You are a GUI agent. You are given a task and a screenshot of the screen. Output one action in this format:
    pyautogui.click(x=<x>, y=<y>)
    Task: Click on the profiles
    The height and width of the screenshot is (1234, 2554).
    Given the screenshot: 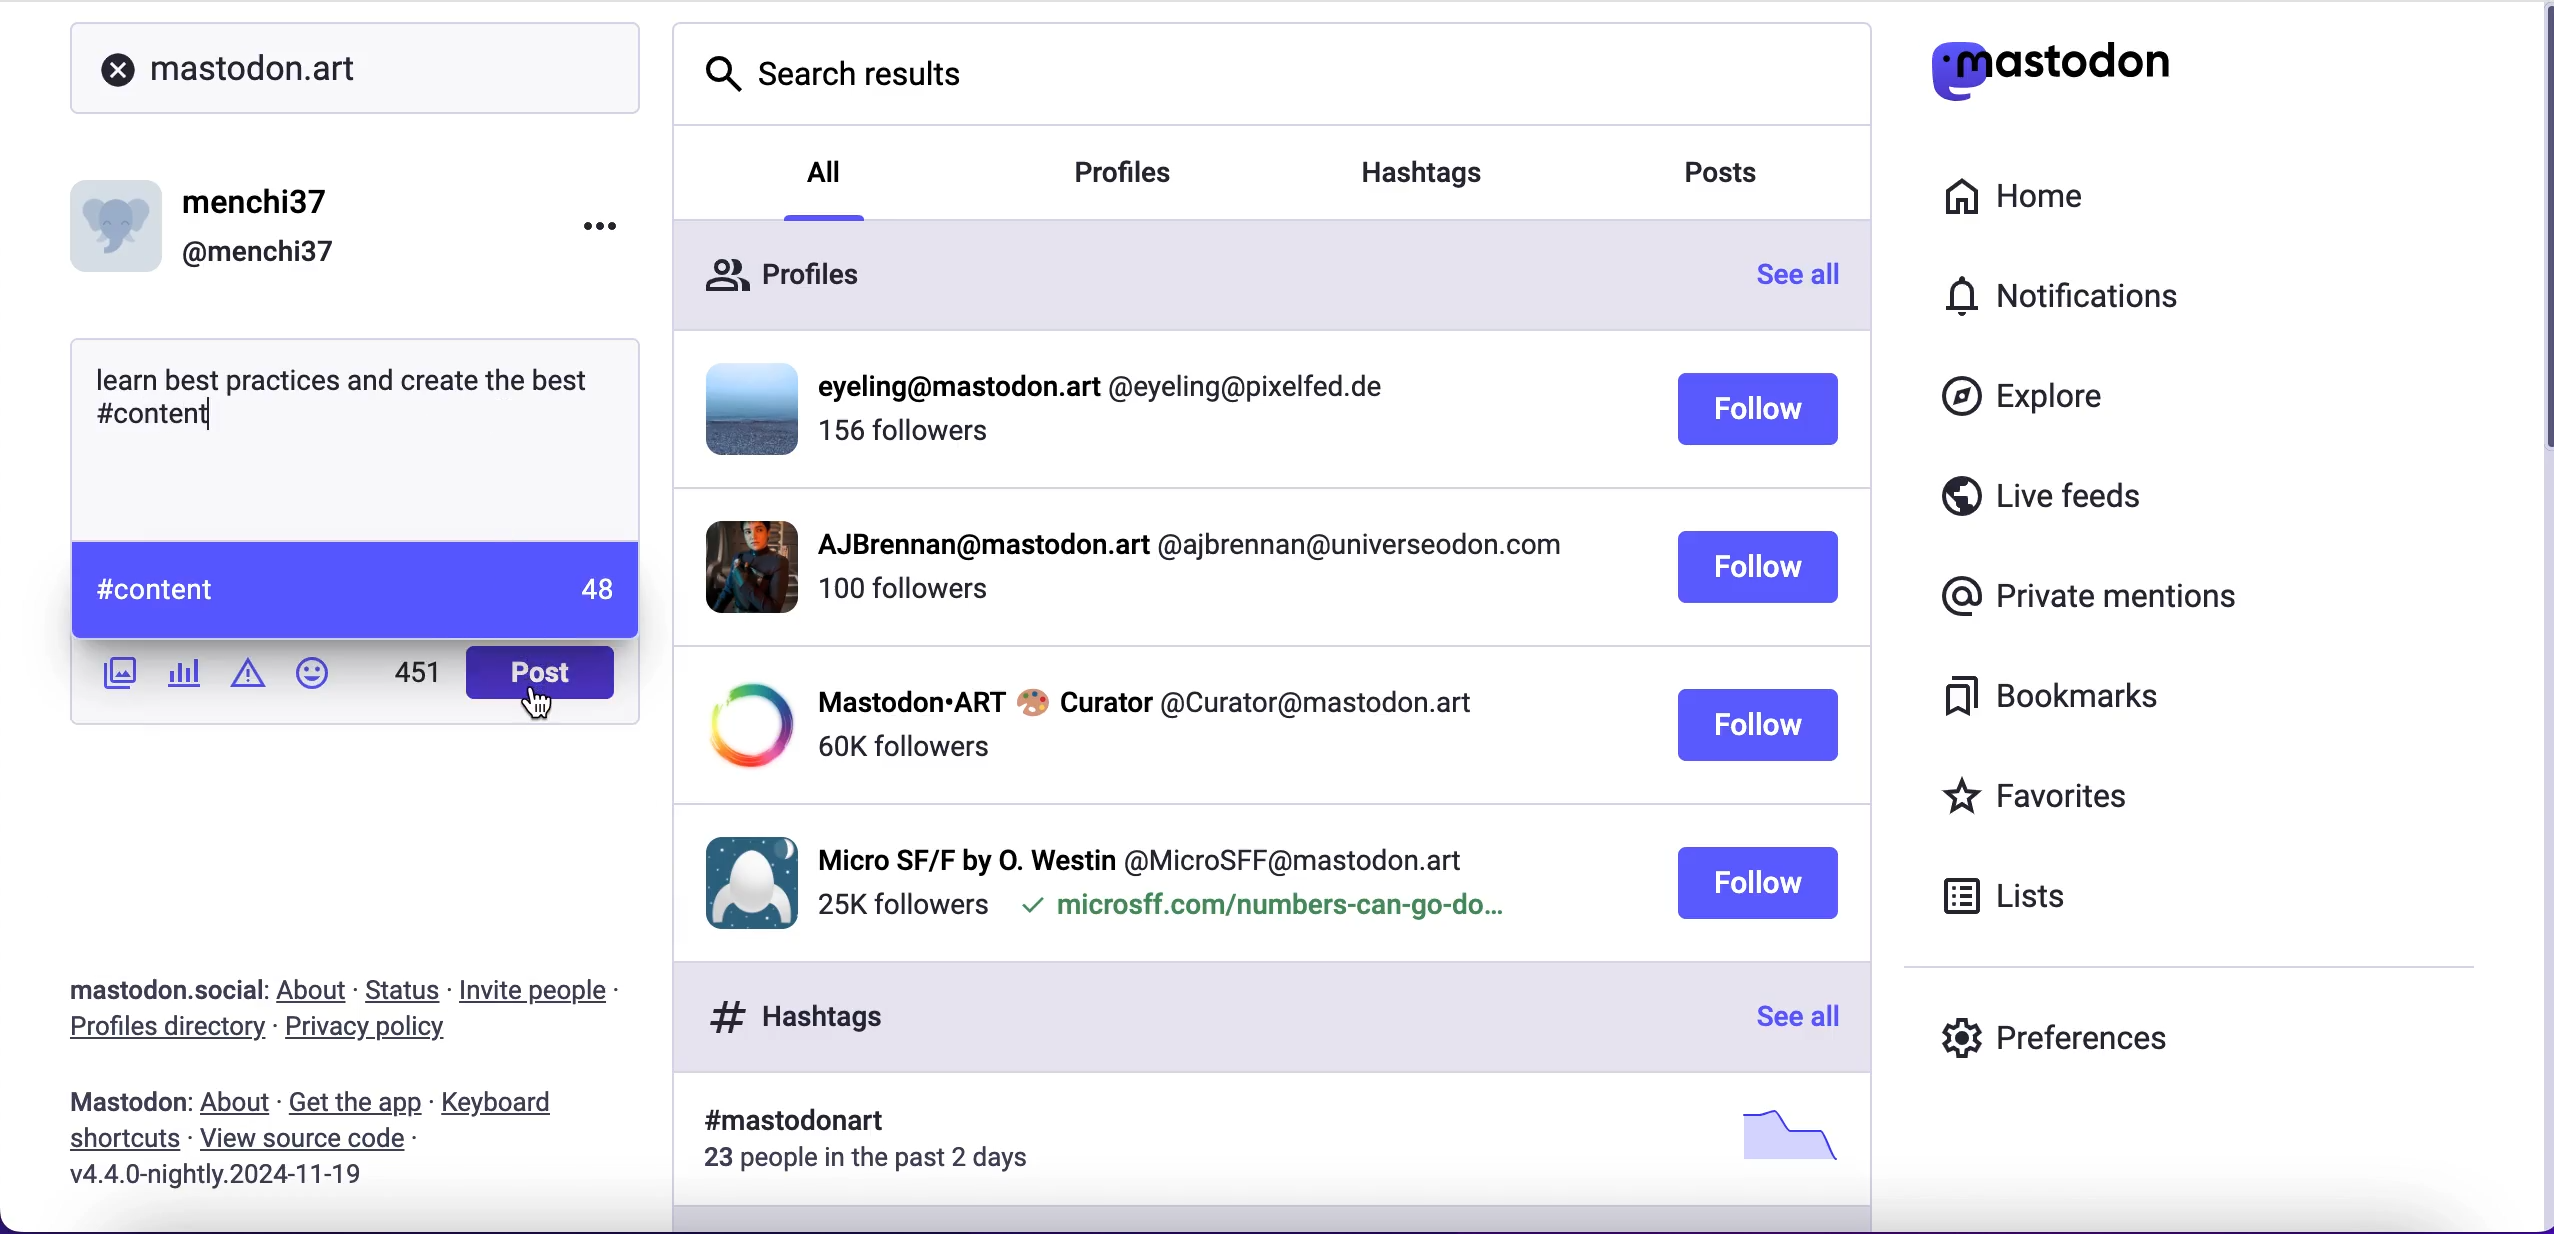 What is the action you would take?
    pyautogui.click(x=1154, y=175)
    